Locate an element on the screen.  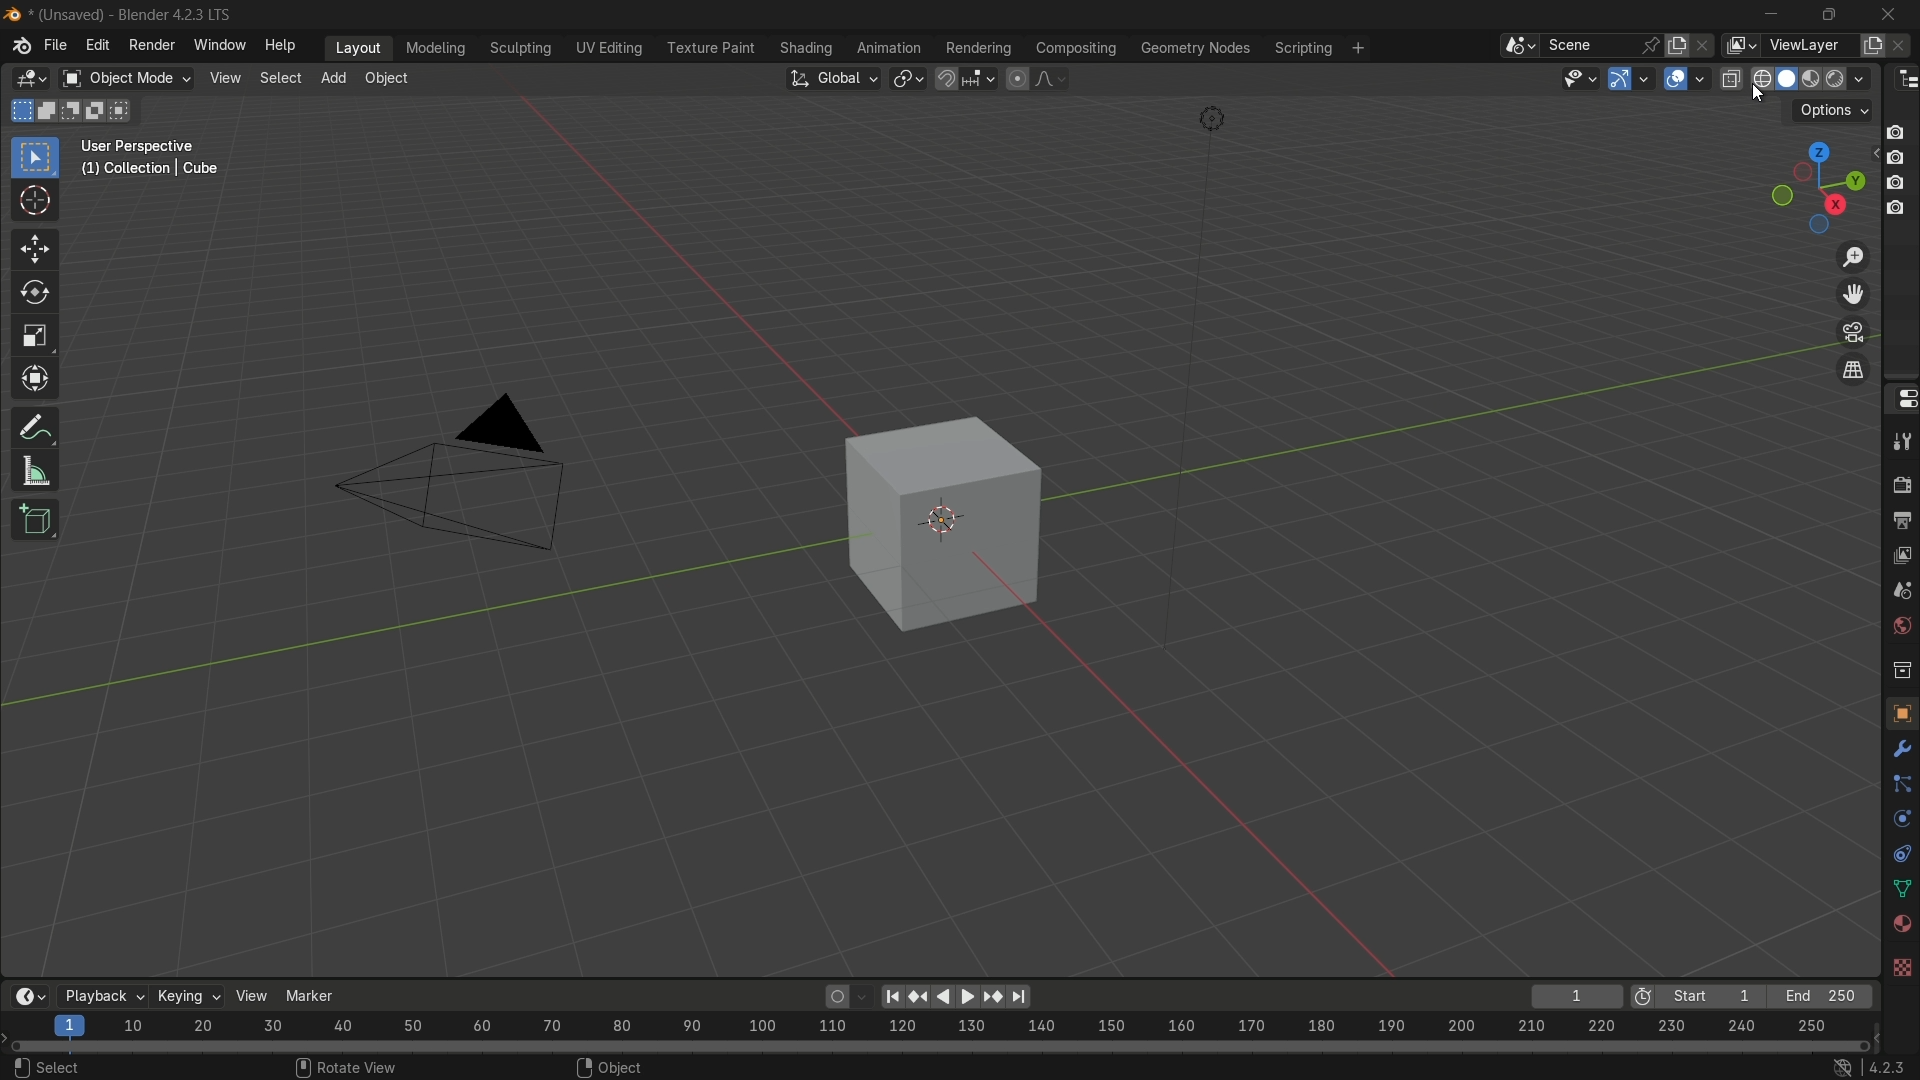
rendering menu is located at coordinates (978, 47).